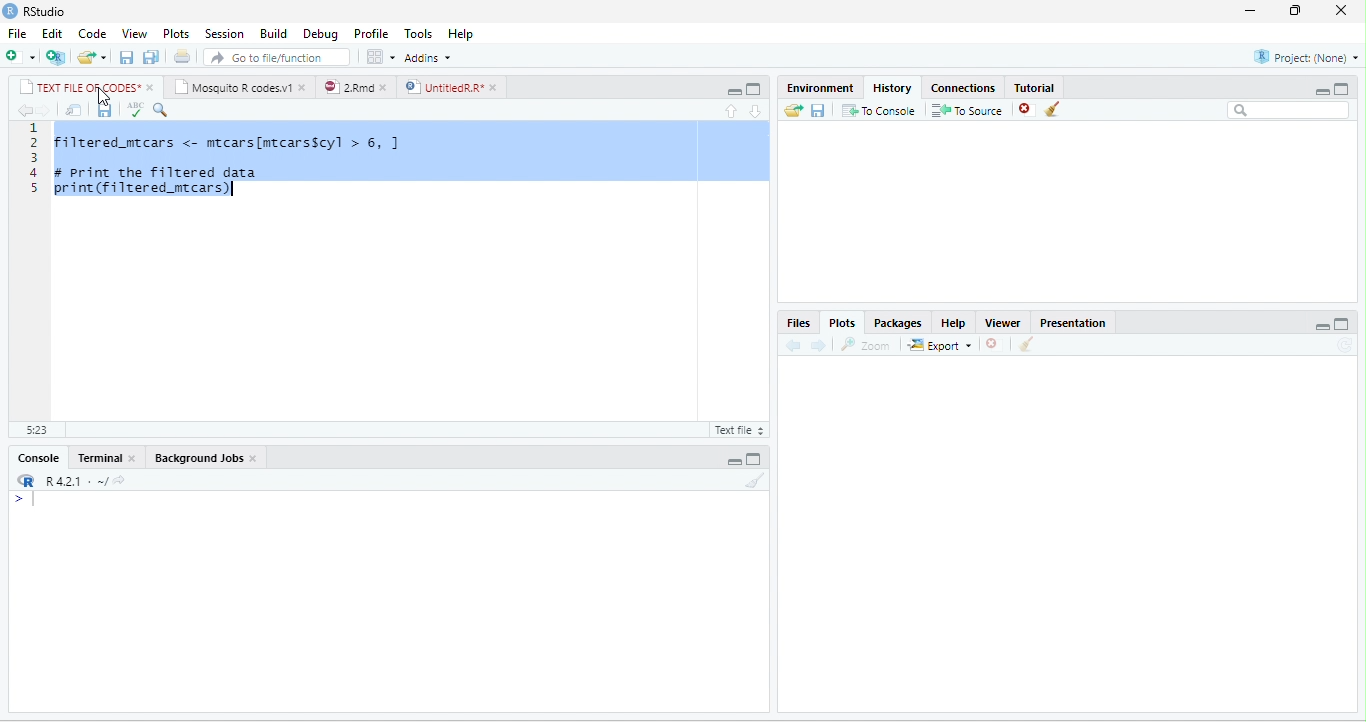  I want to click on minimize, so click(1321, 91).